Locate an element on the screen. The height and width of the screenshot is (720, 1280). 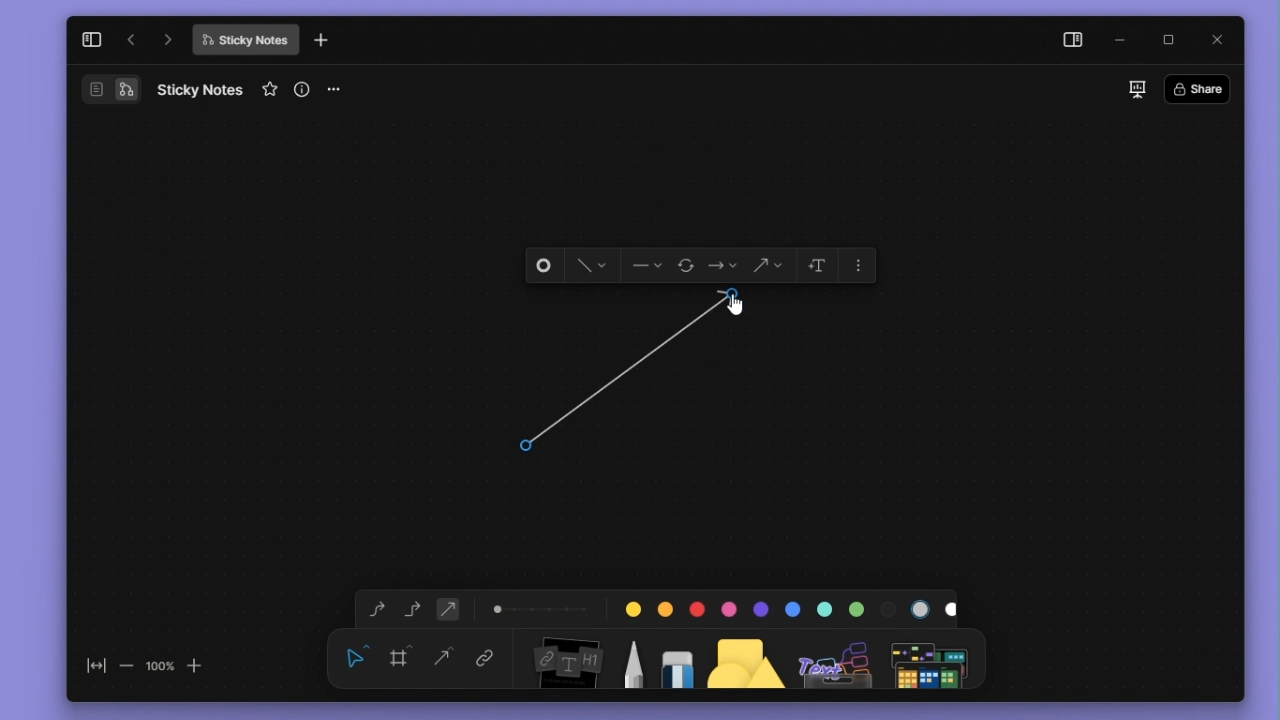
favourite is located at coordinates (272, 90).